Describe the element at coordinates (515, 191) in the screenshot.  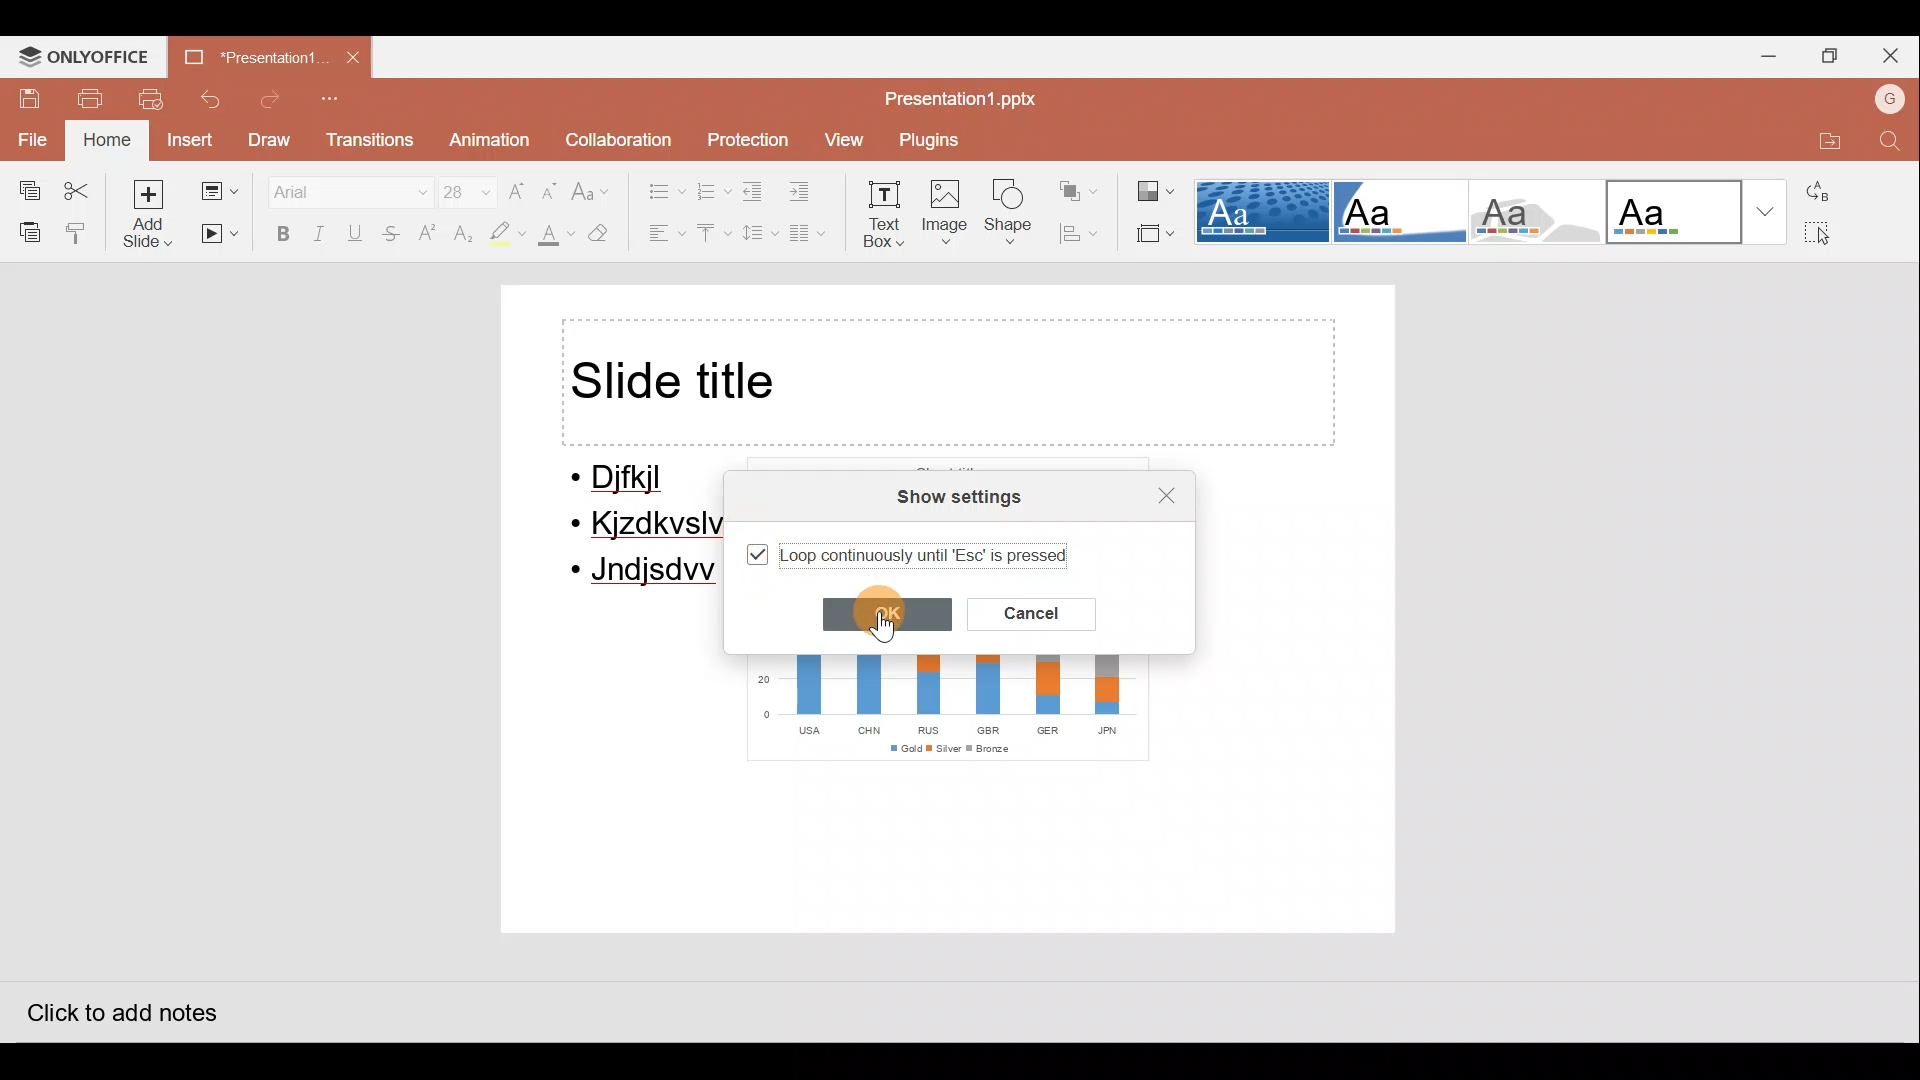
I see `Increase font size` at that location.